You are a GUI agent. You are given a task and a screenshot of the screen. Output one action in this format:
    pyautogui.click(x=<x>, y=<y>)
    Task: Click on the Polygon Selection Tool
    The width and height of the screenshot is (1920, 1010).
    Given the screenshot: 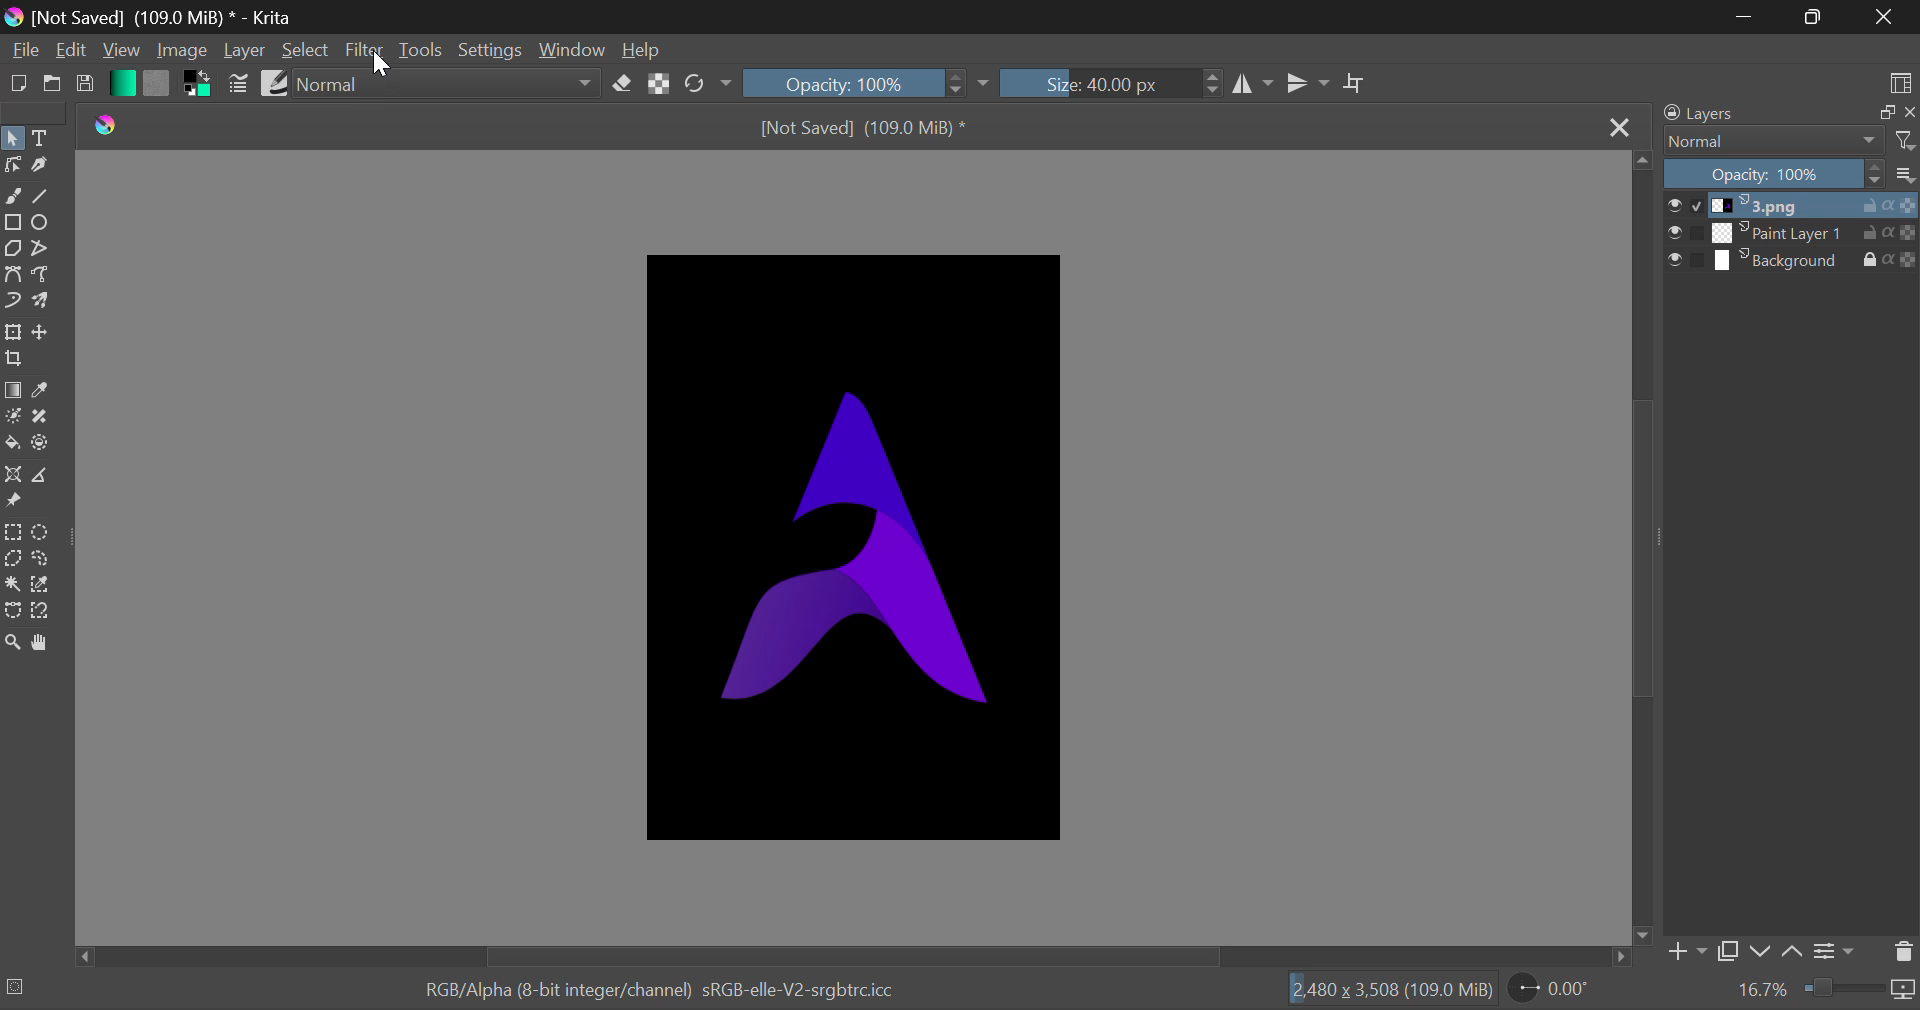 What is the action you would take?
    pyautogui.click(x=12, y=558)
    